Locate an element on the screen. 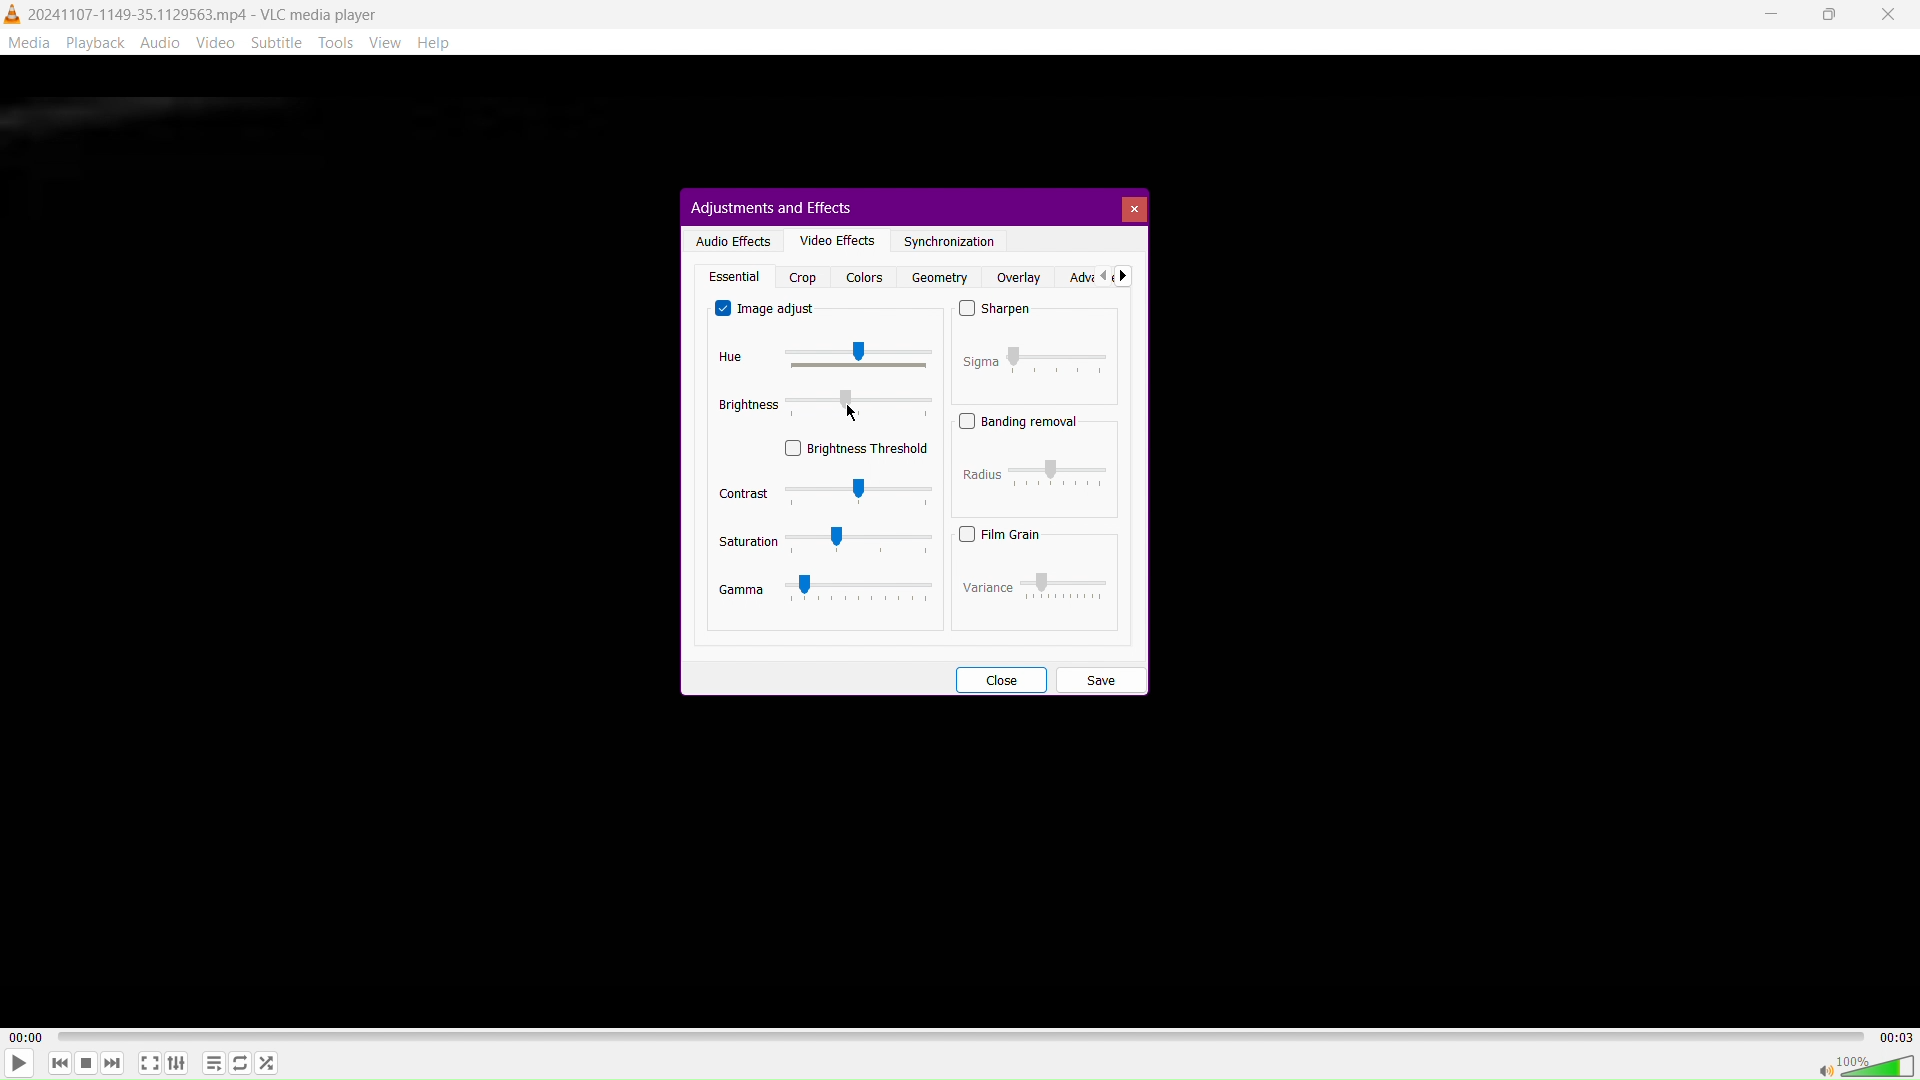 Image resolution: width=1920 pixels, height=1080 pixels. Banding Removal is located at coordinates (1020, 421).